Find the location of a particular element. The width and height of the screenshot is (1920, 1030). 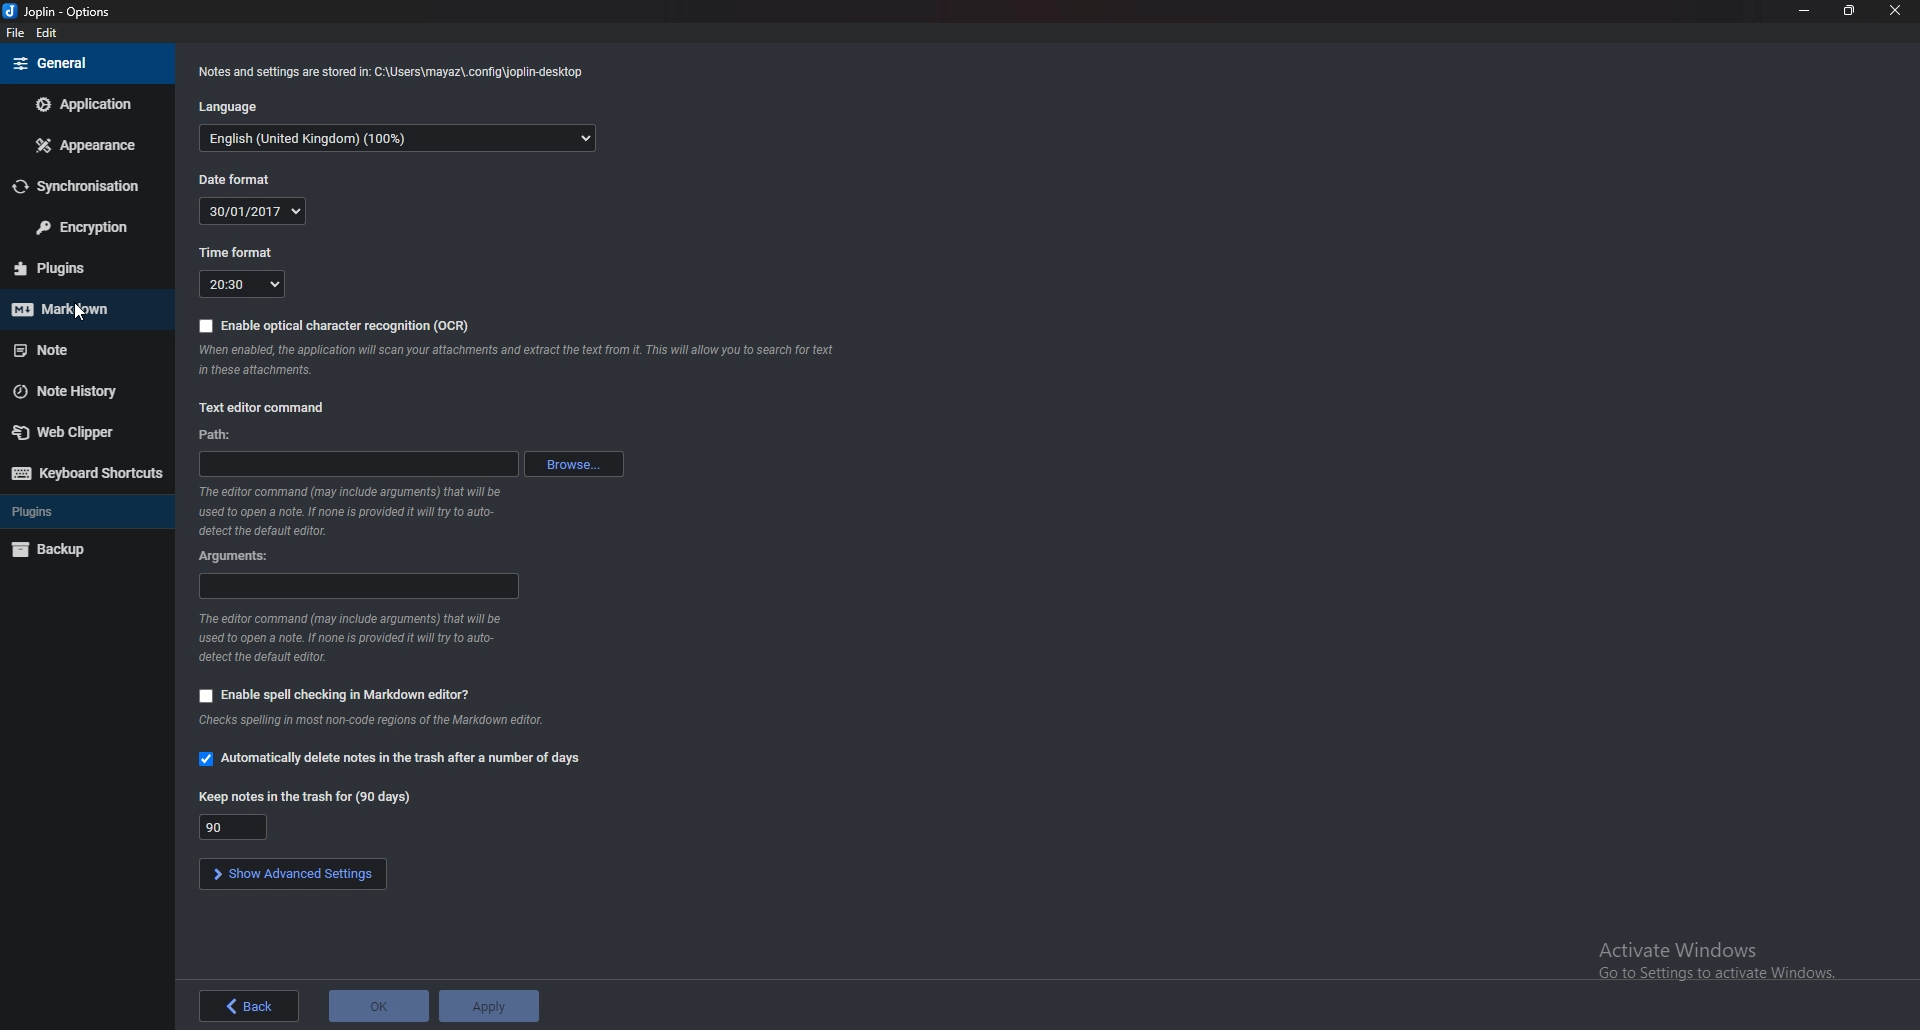

Enable spell checking is located at coordinates (338, 696).